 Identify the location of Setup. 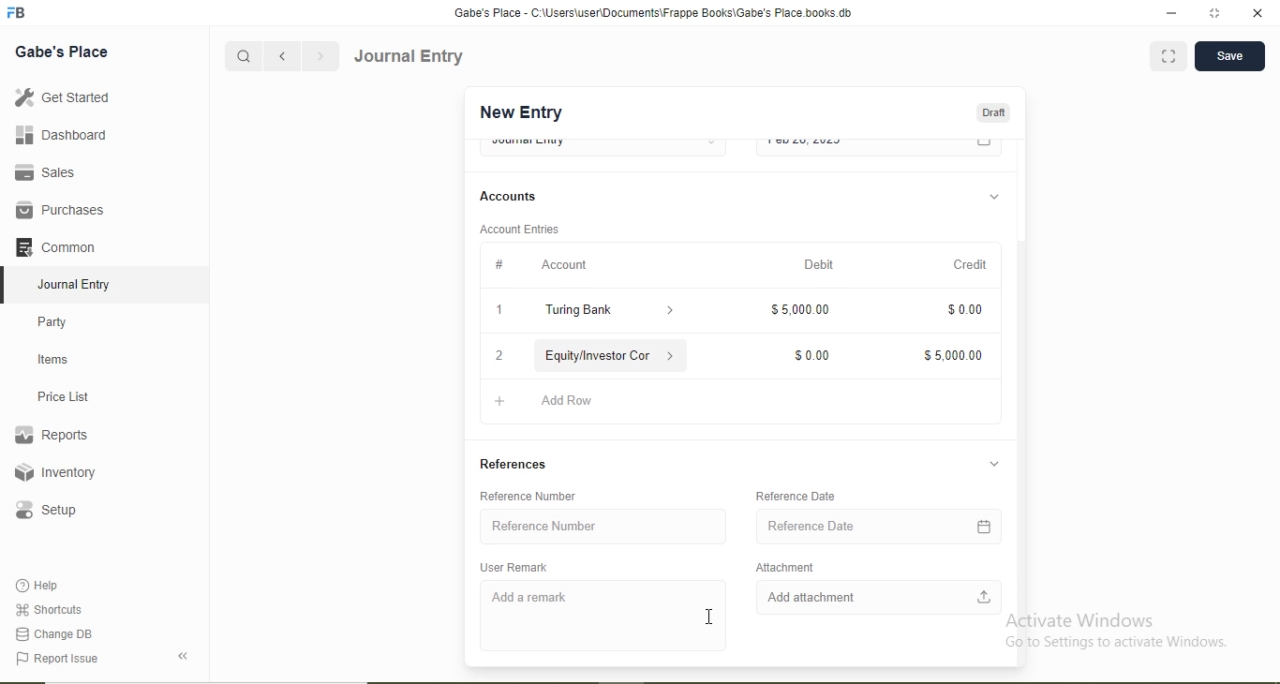
(45, 510).